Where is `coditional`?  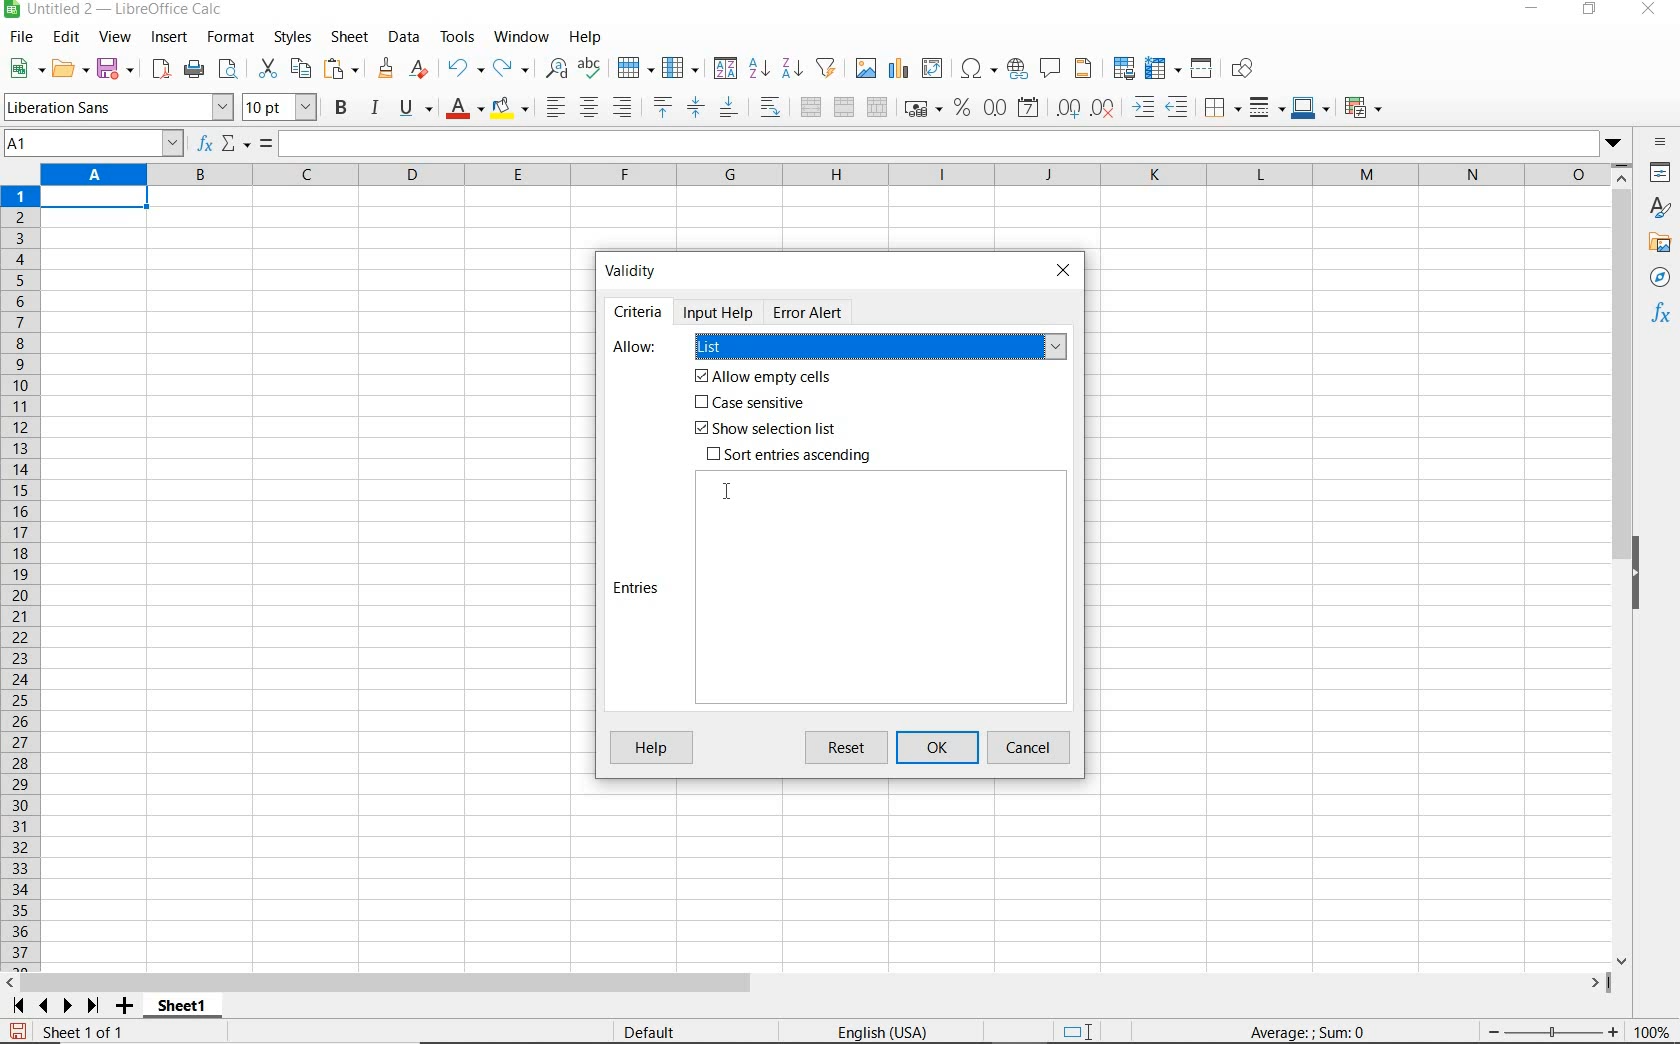
coditional is located at coordinates (1361, 108).